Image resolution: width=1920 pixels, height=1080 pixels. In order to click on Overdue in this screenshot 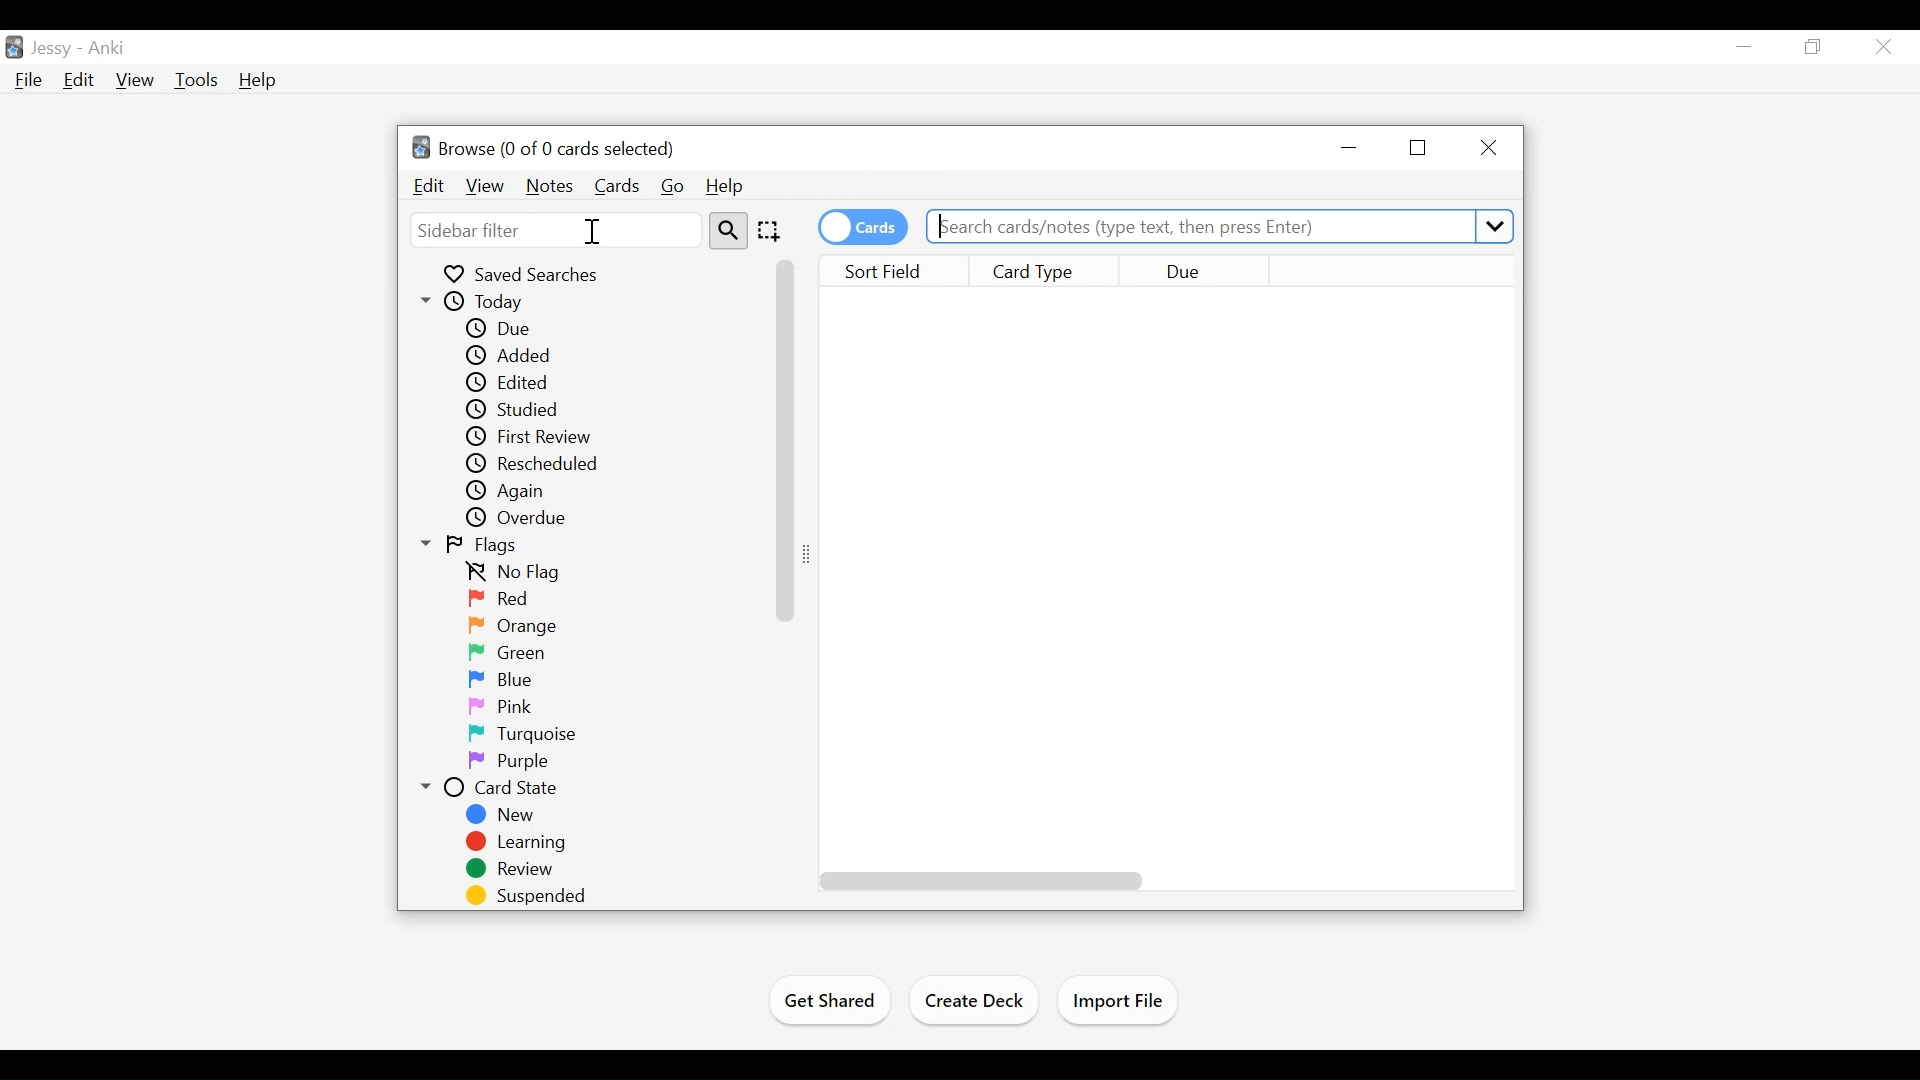, I will do `click(518, 520)`.